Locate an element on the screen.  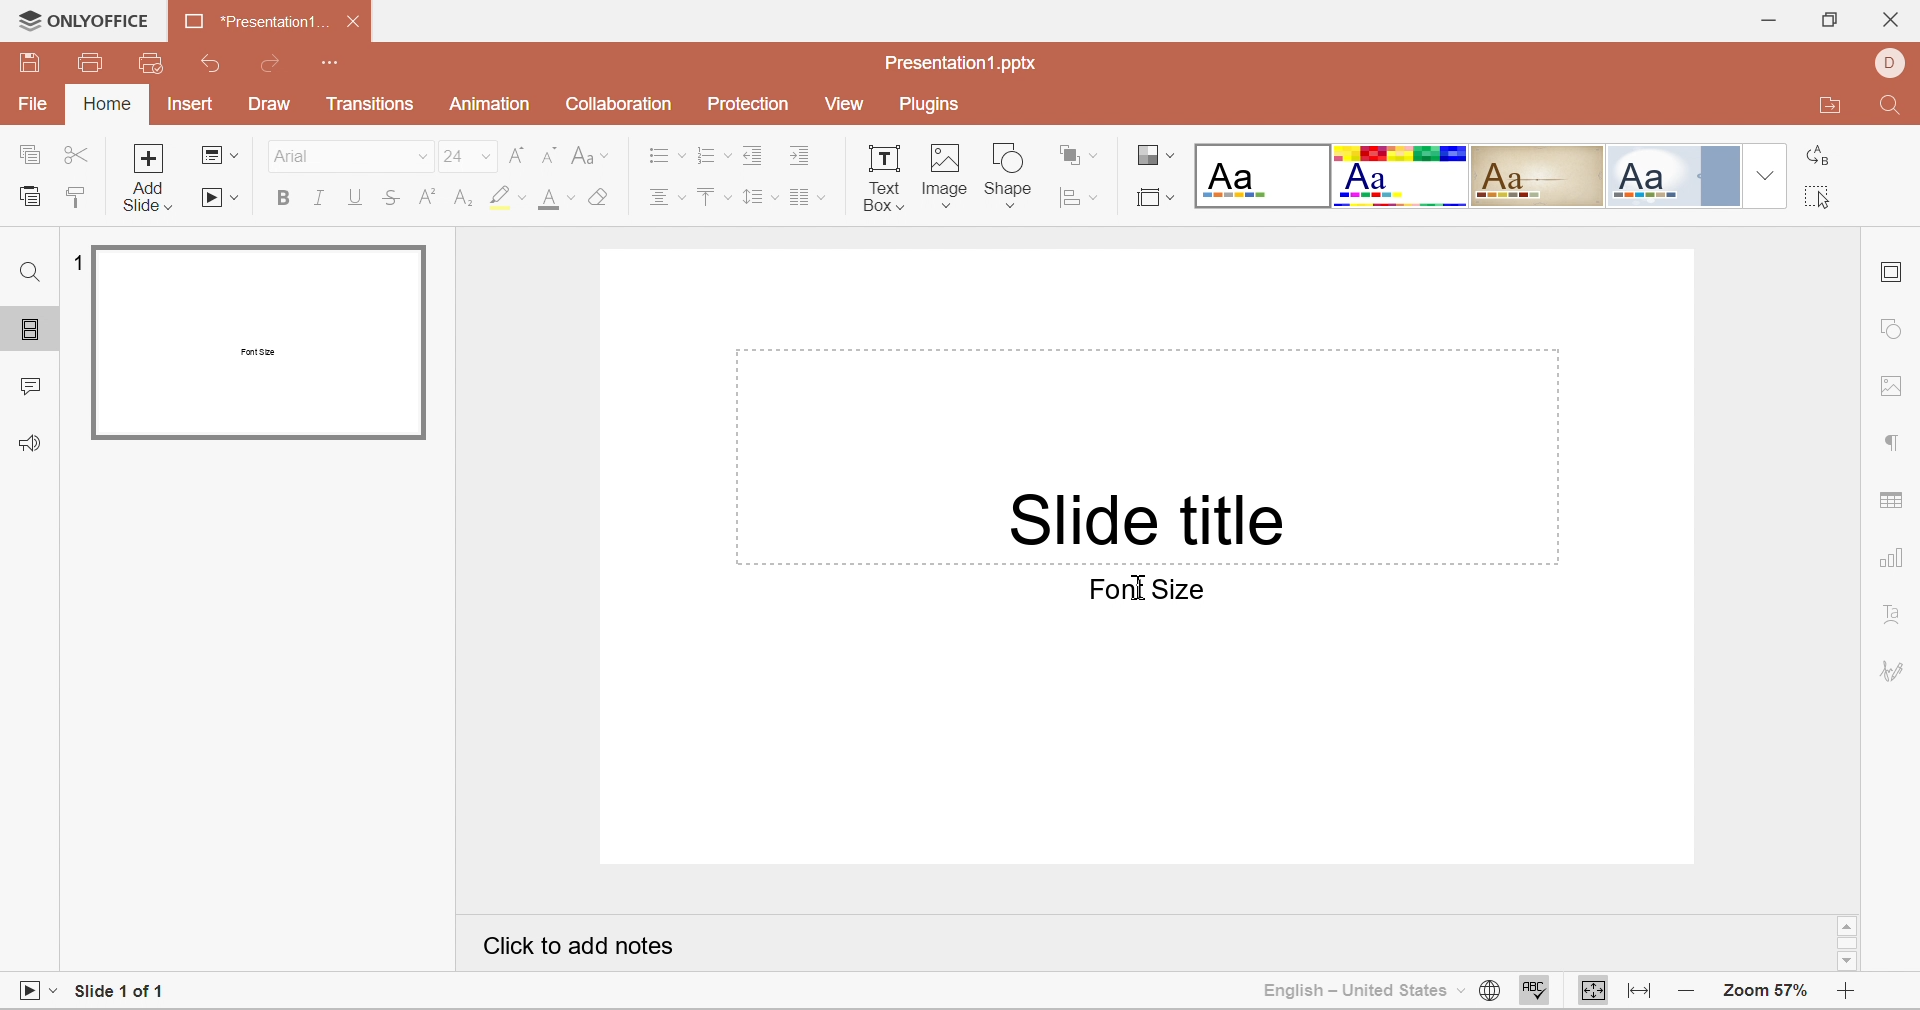
Zoom out is located at coordinates (1694, 993).